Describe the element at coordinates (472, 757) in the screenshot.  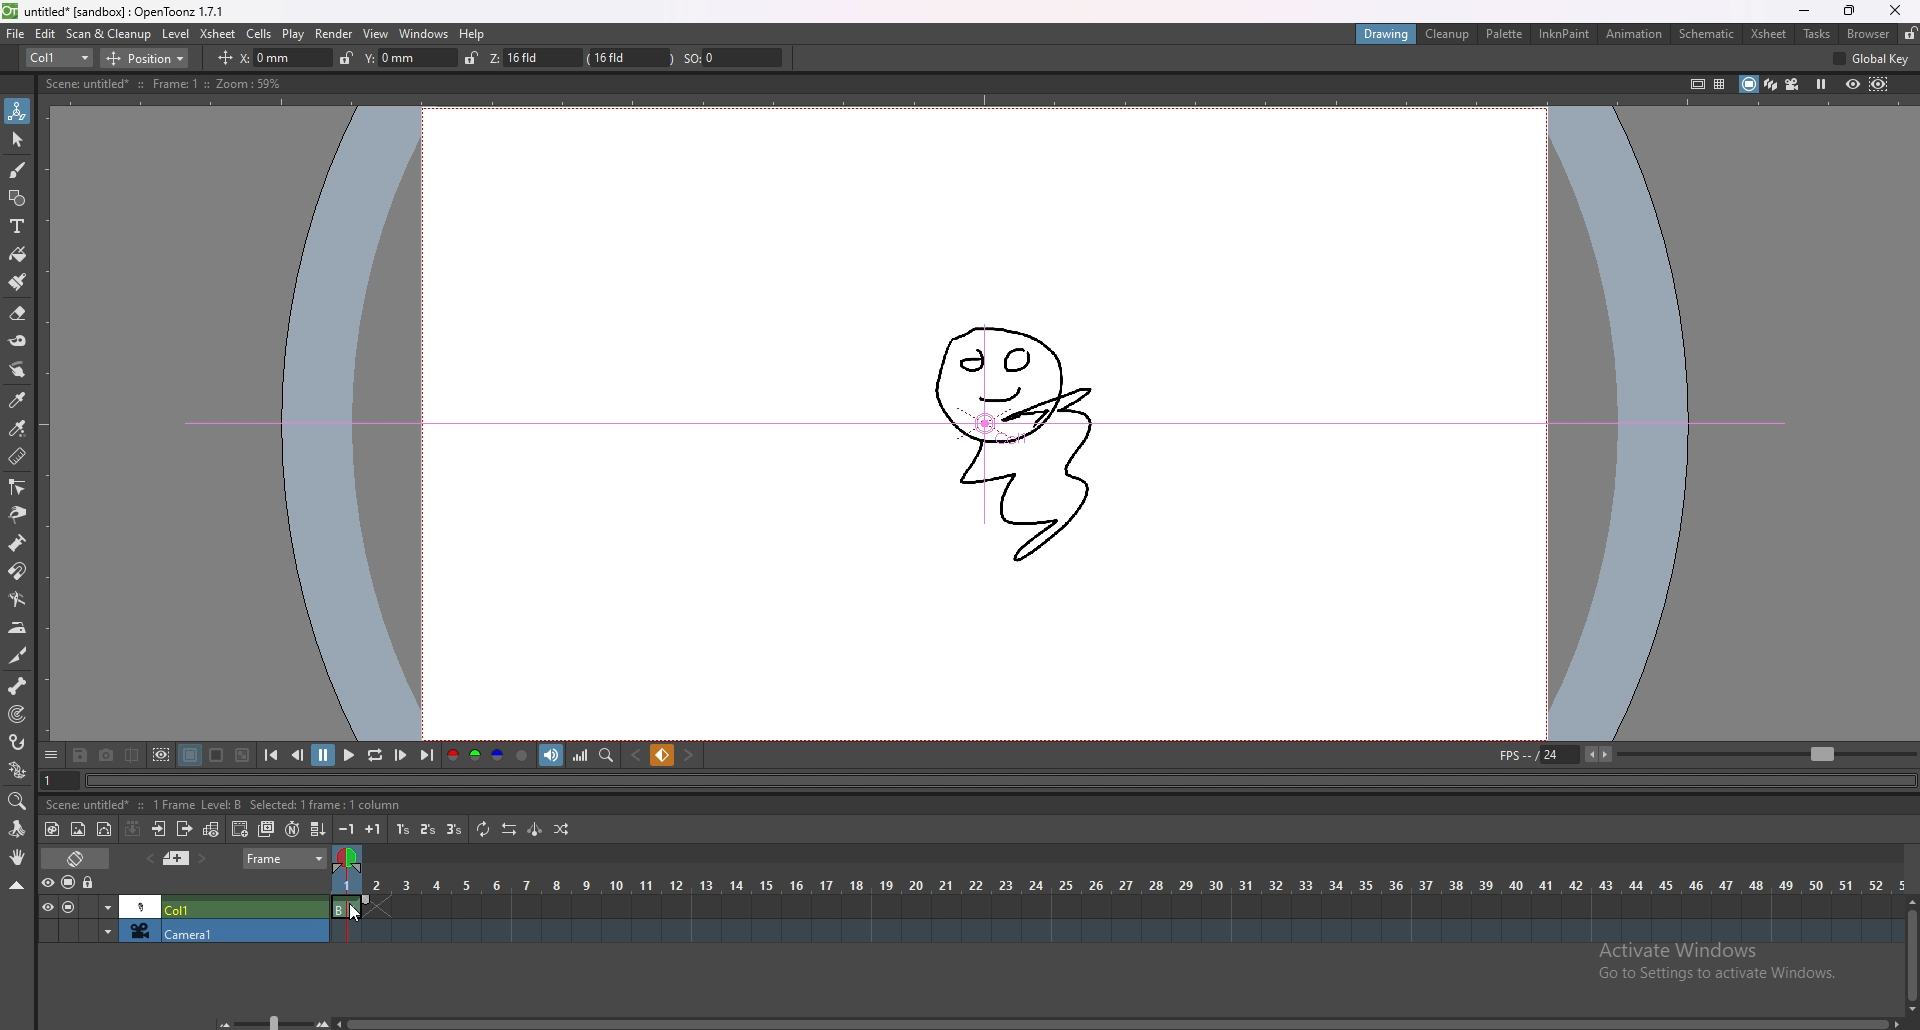
I see `green channel` at that location.